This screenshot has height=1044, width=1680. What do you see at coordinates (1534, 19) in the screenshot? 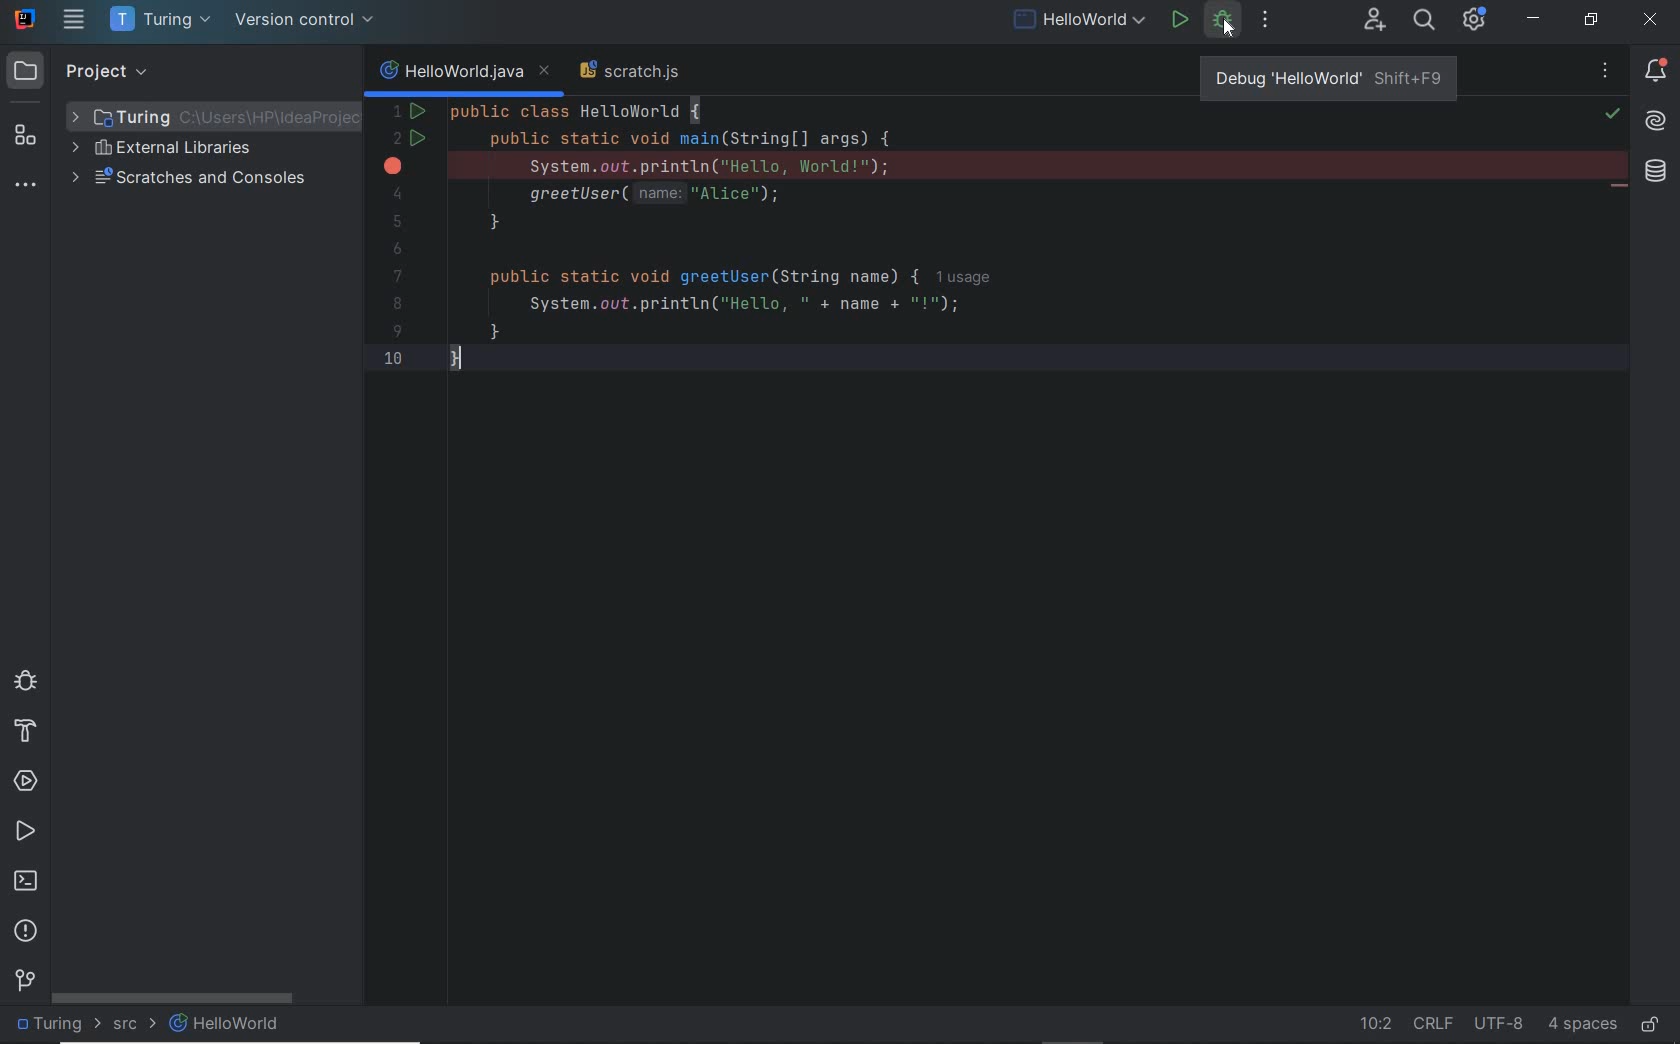
I see `minimize` at bounding box center [1534, 19].